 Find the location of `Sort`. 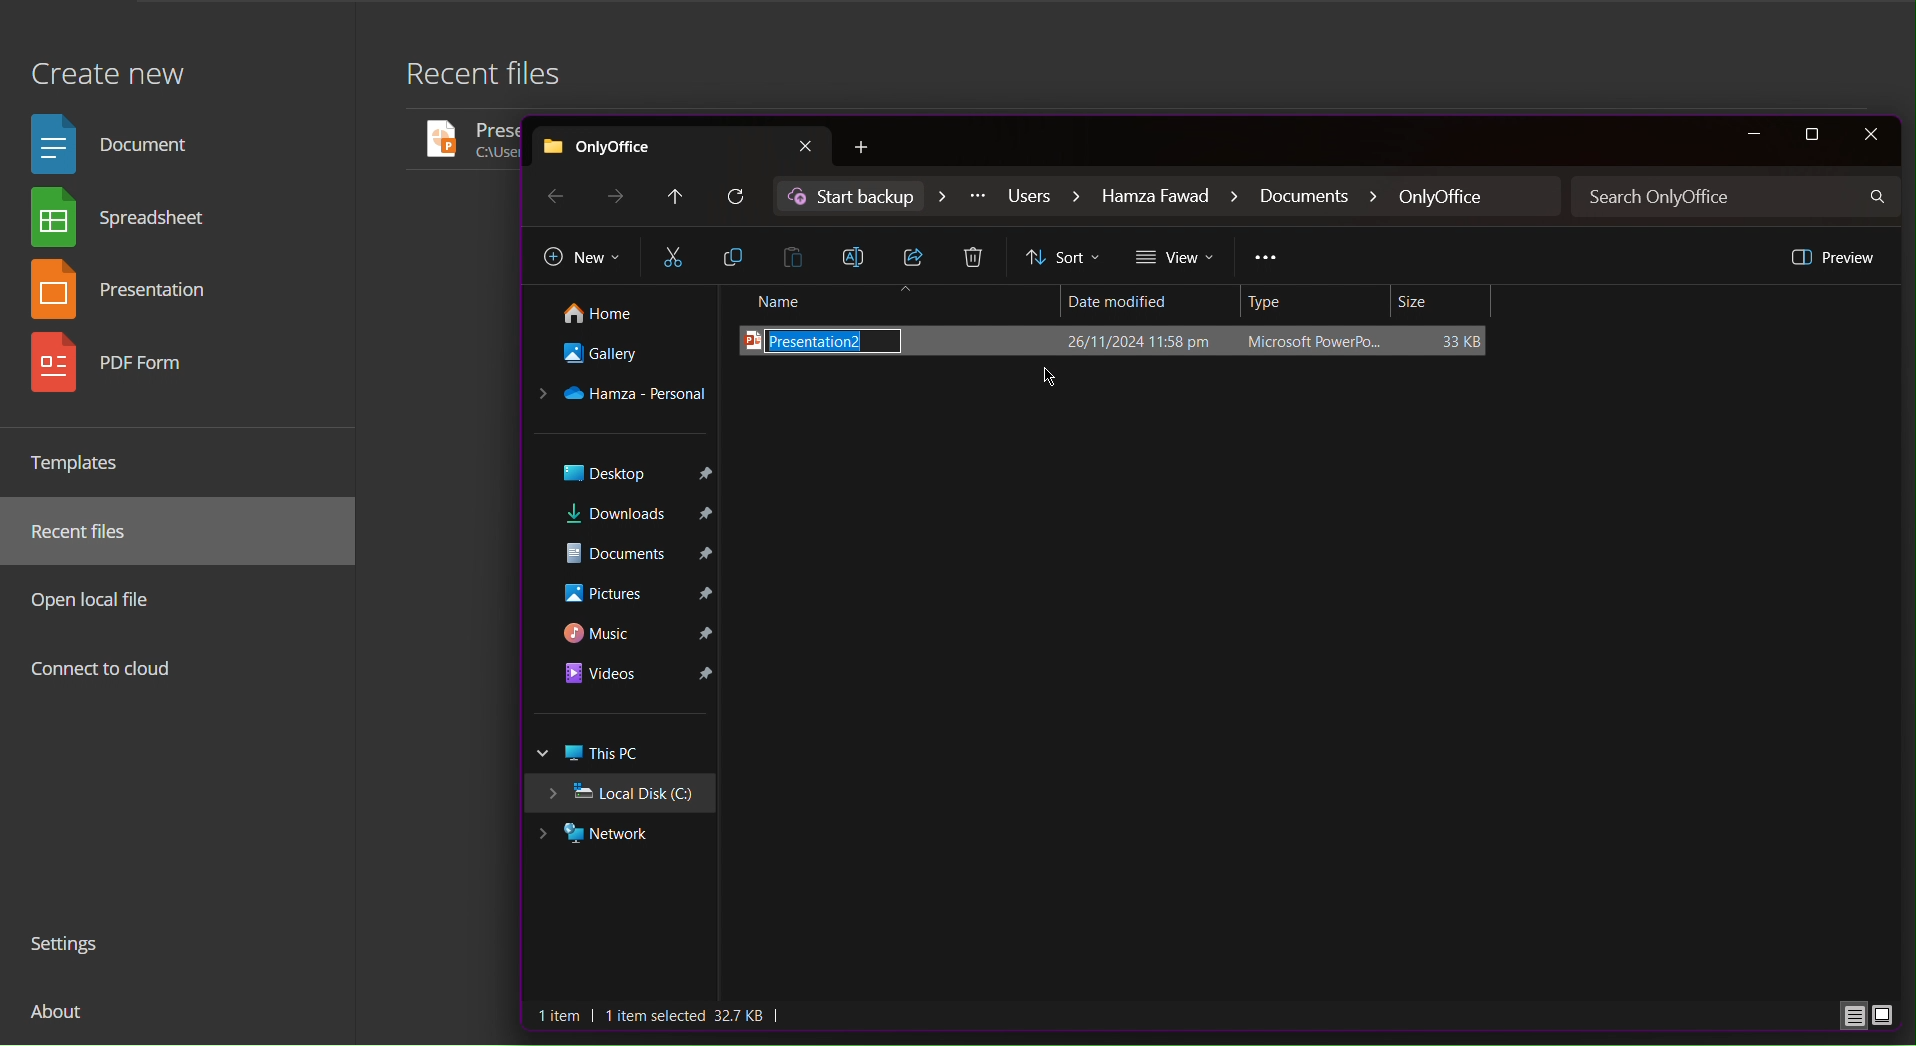

Sort is located at coordinates (1065, 258).